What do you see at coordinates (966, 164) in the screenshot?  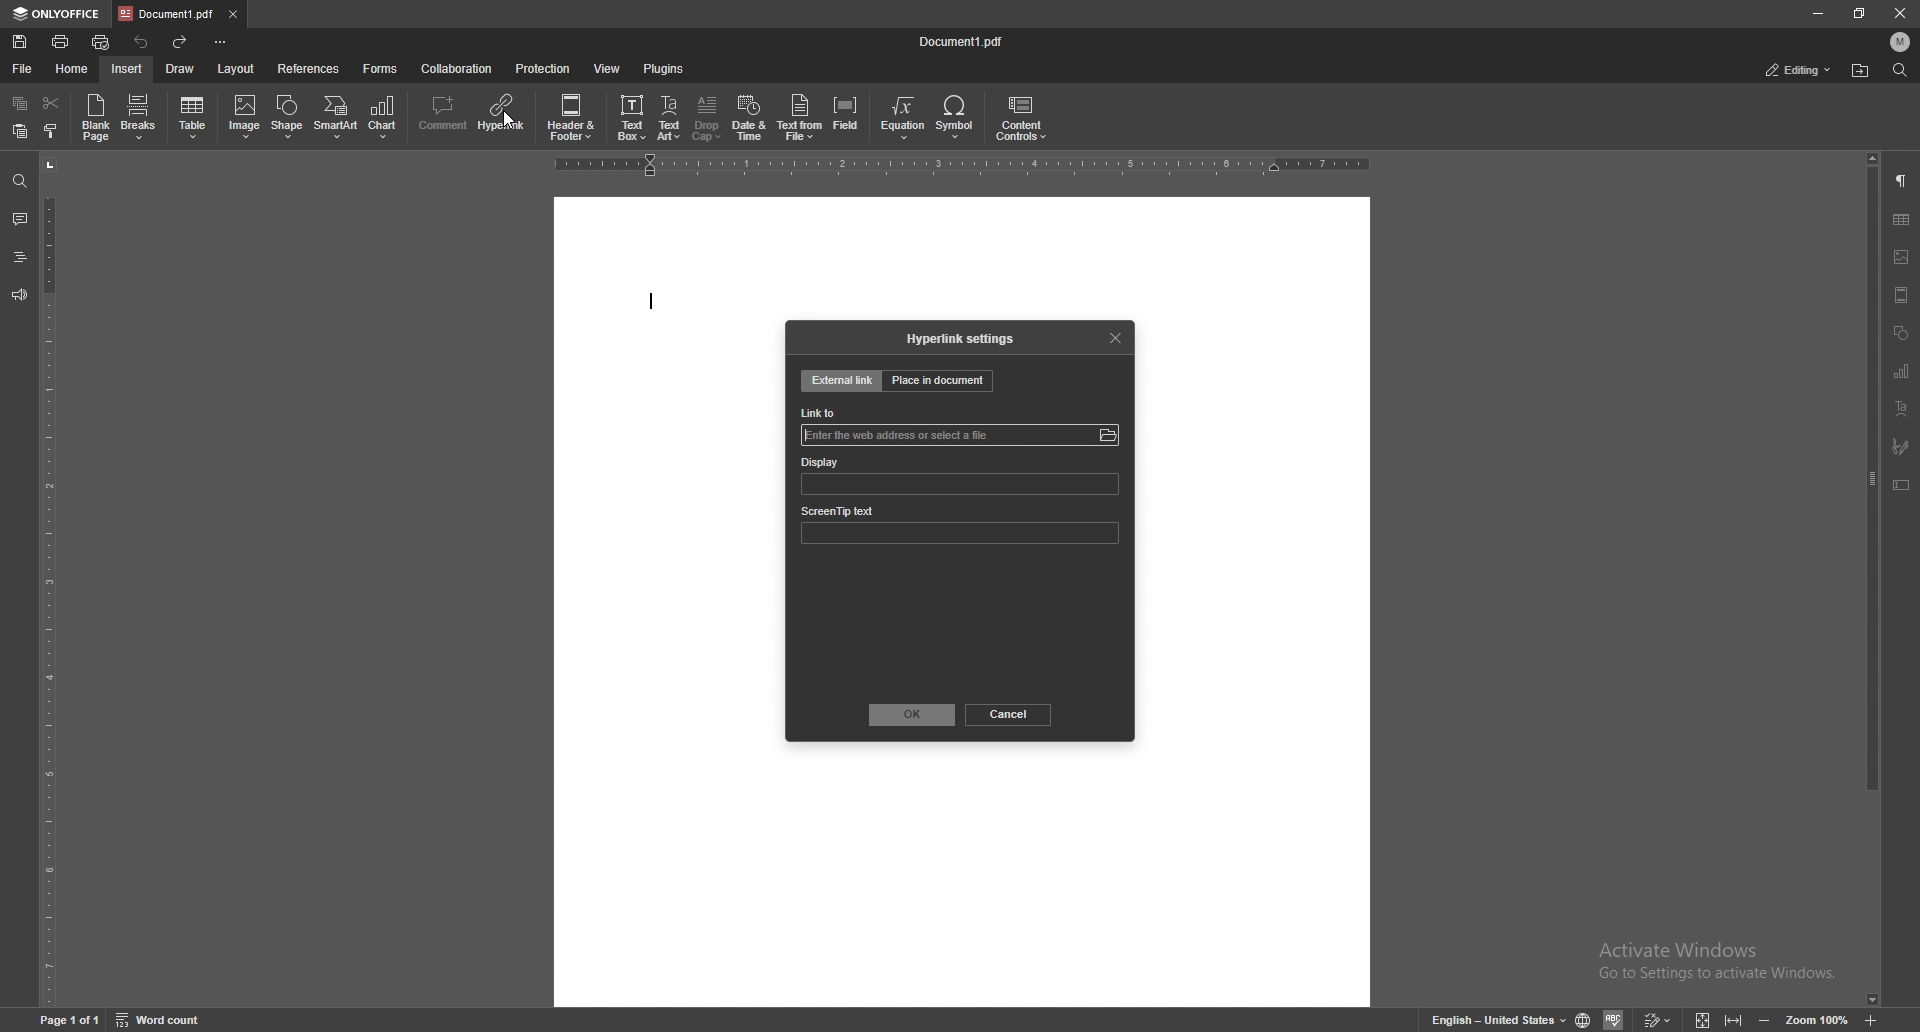 I see `horizontal scale` at bounding box center [966, 164].